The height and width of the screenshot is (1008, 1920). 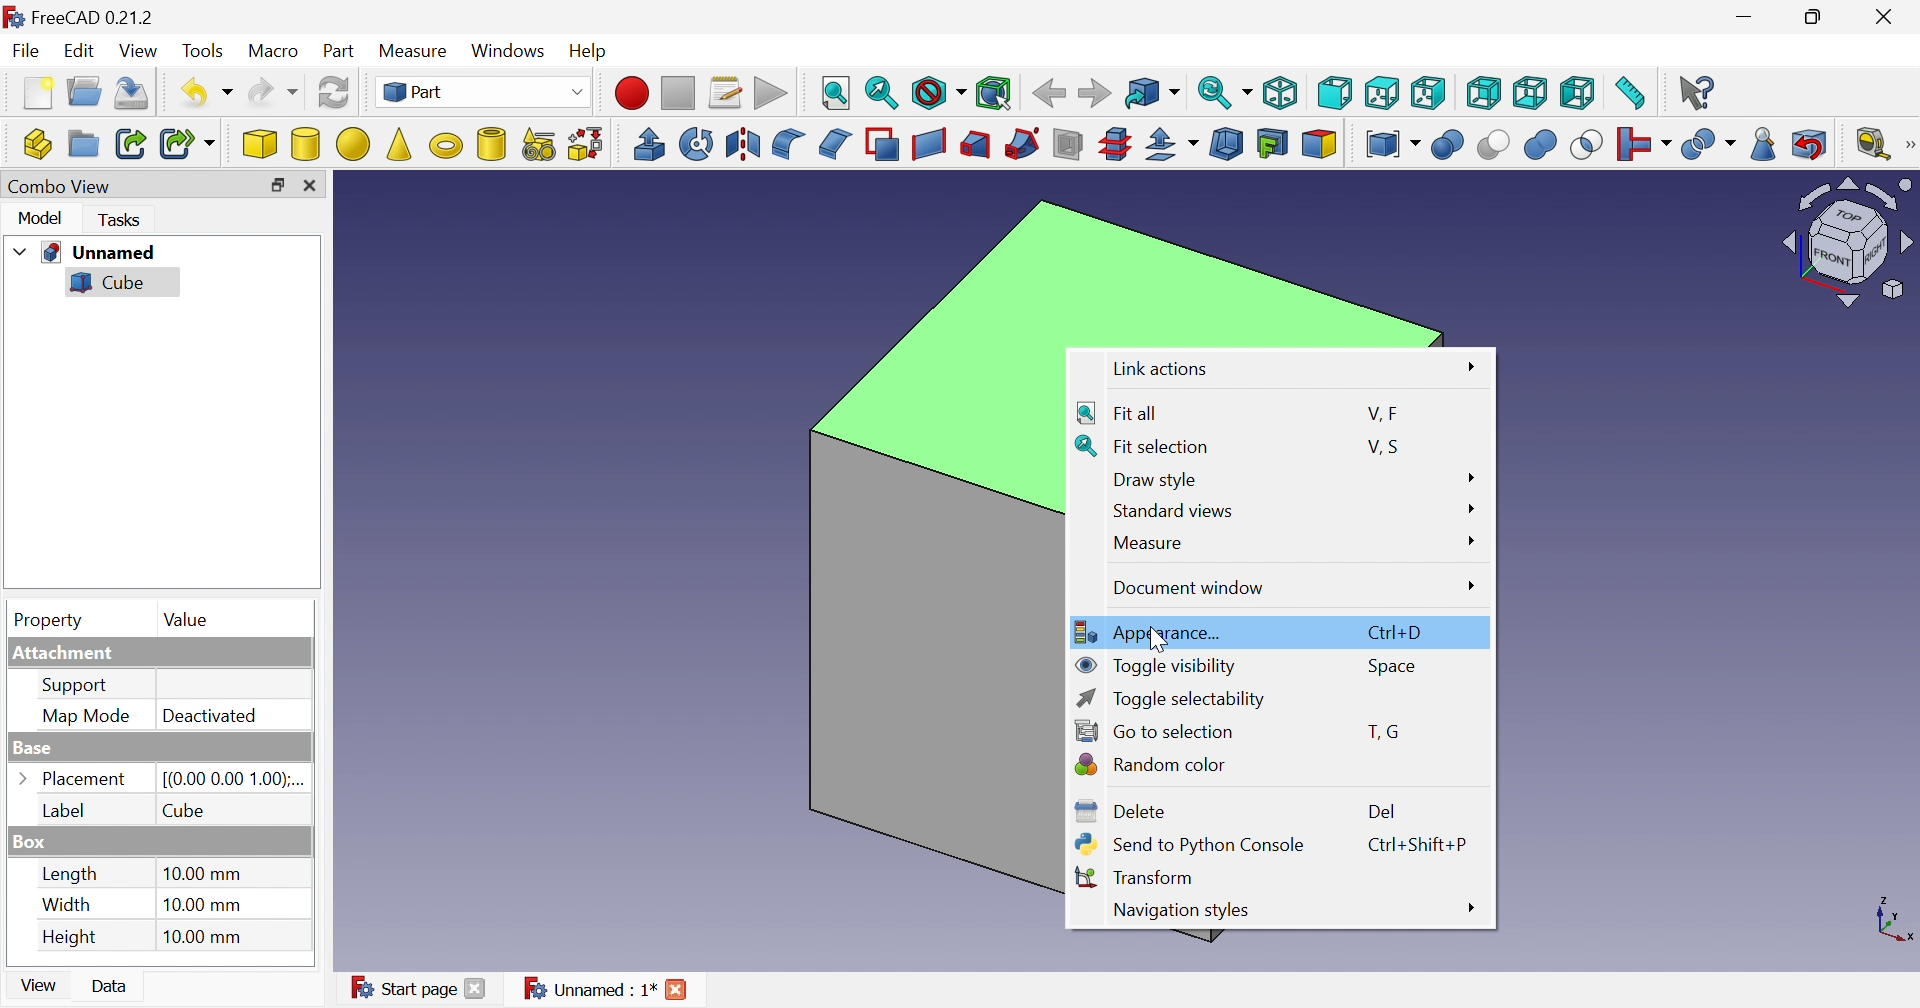 I want to click on Delete, so click(x=1121, y=812).